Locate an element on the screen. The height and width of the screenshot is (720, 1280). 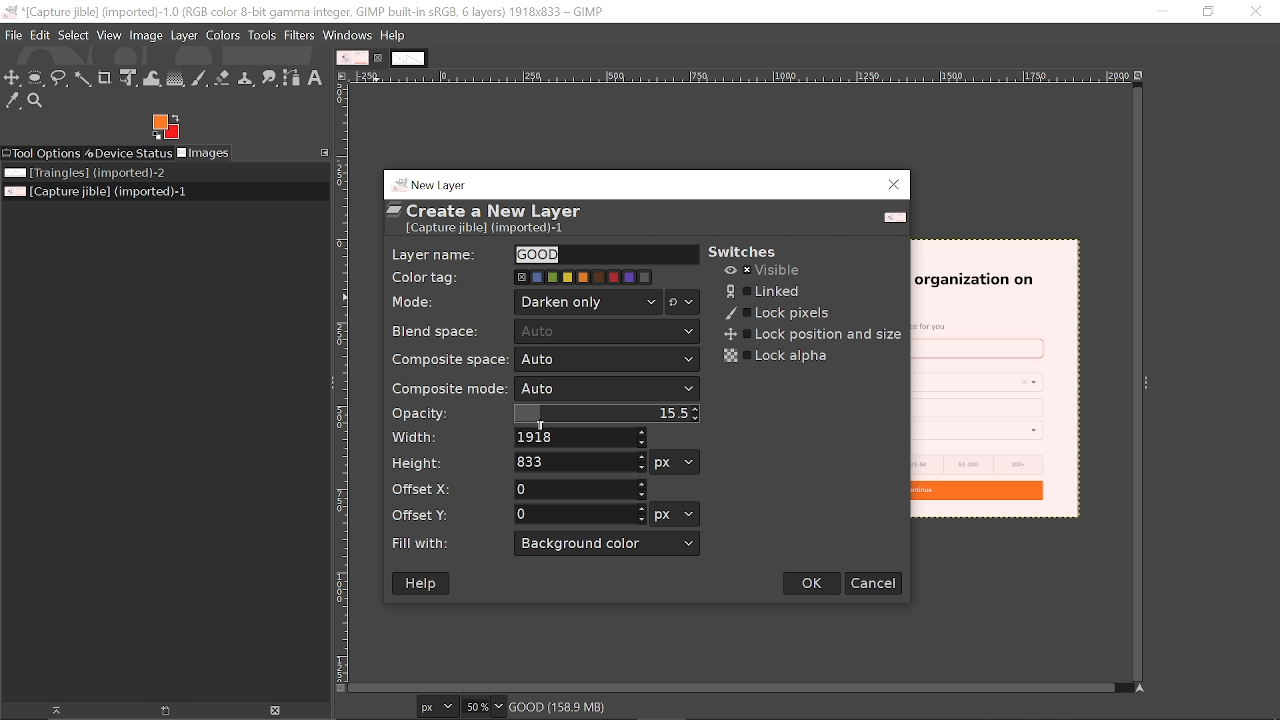
Foreground color is located at coordinates (165, 127).